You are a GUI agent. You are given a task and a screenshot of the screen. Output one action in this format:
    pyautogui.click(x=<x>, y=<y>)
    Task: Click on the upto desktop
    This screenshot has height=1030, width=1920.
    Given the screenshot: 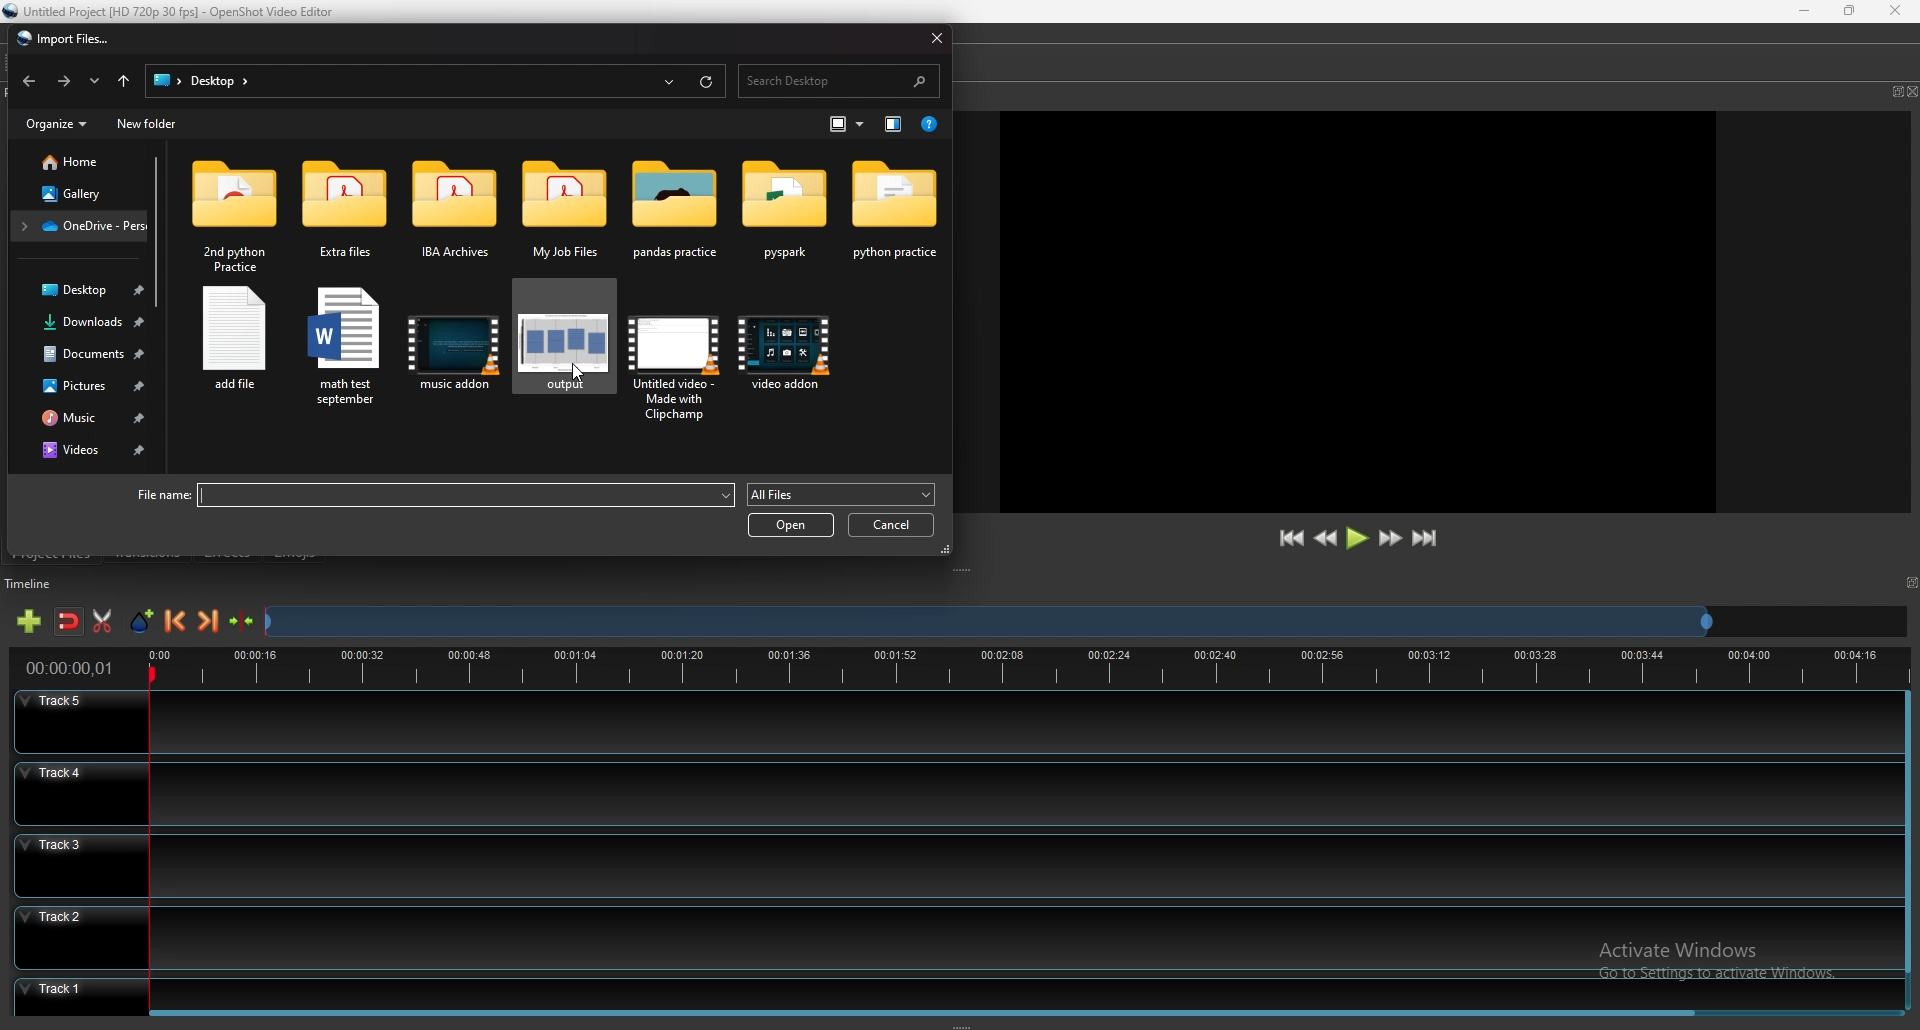 What is the action you would take?
    pyautogui.click(x=125, y=82)
    